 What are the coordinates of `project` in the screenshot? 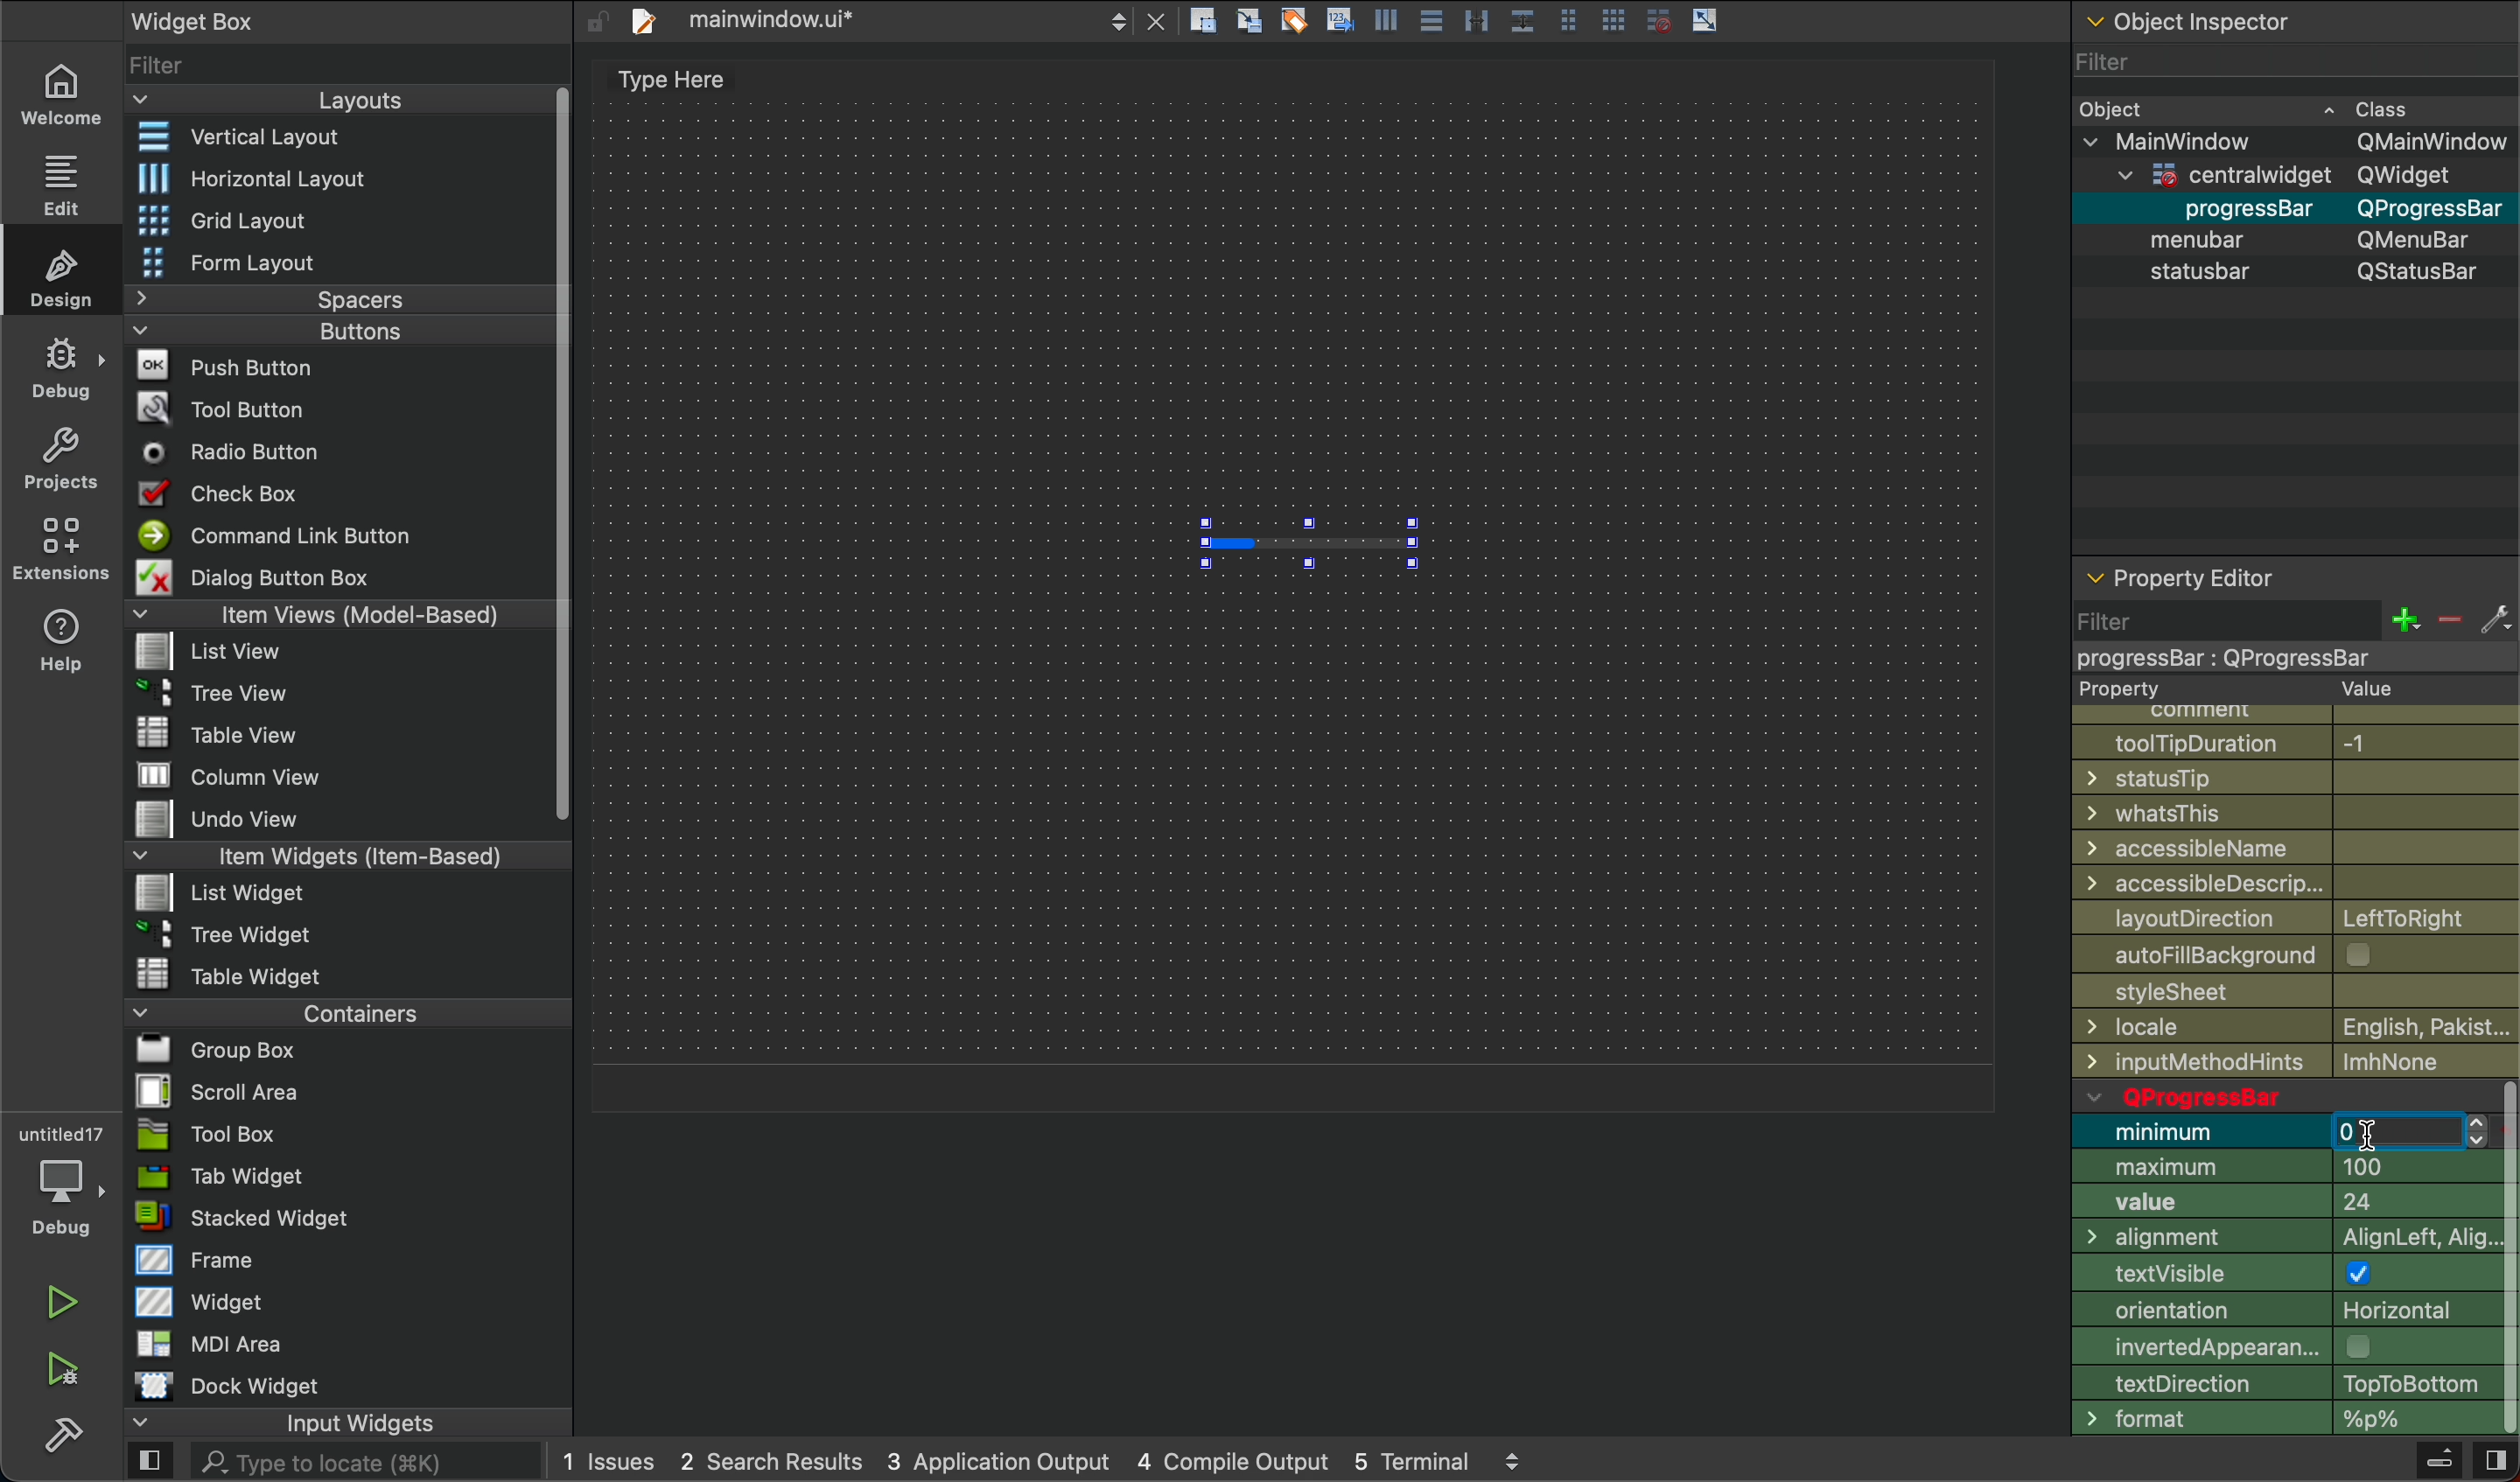 It's located at (63, 458).